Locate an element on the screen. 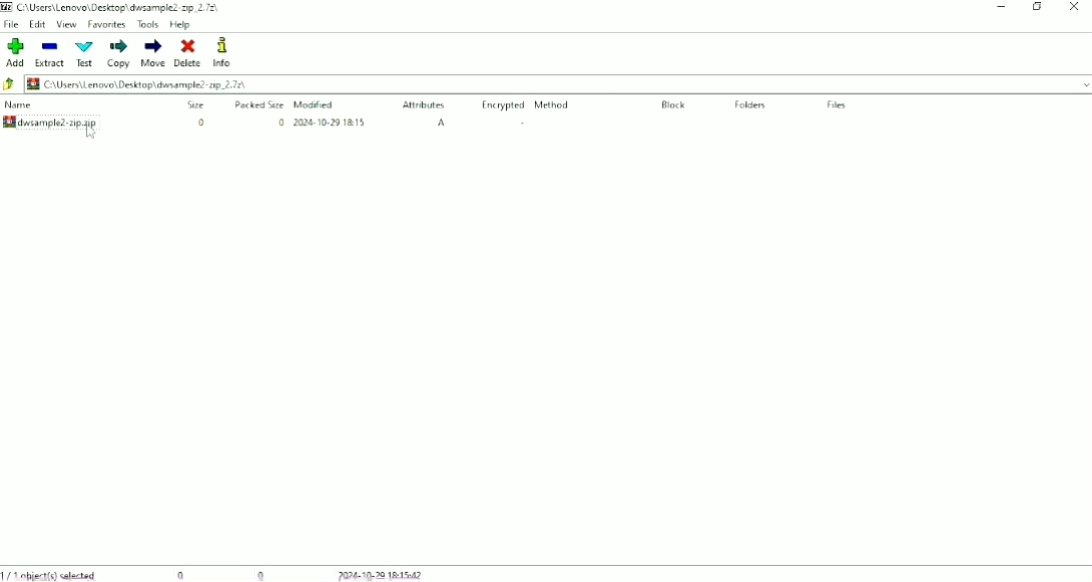 The height and width of the screenshot is (582, 1092). 2024-10-29 18:15:42 is located at coordinates (389, 575).